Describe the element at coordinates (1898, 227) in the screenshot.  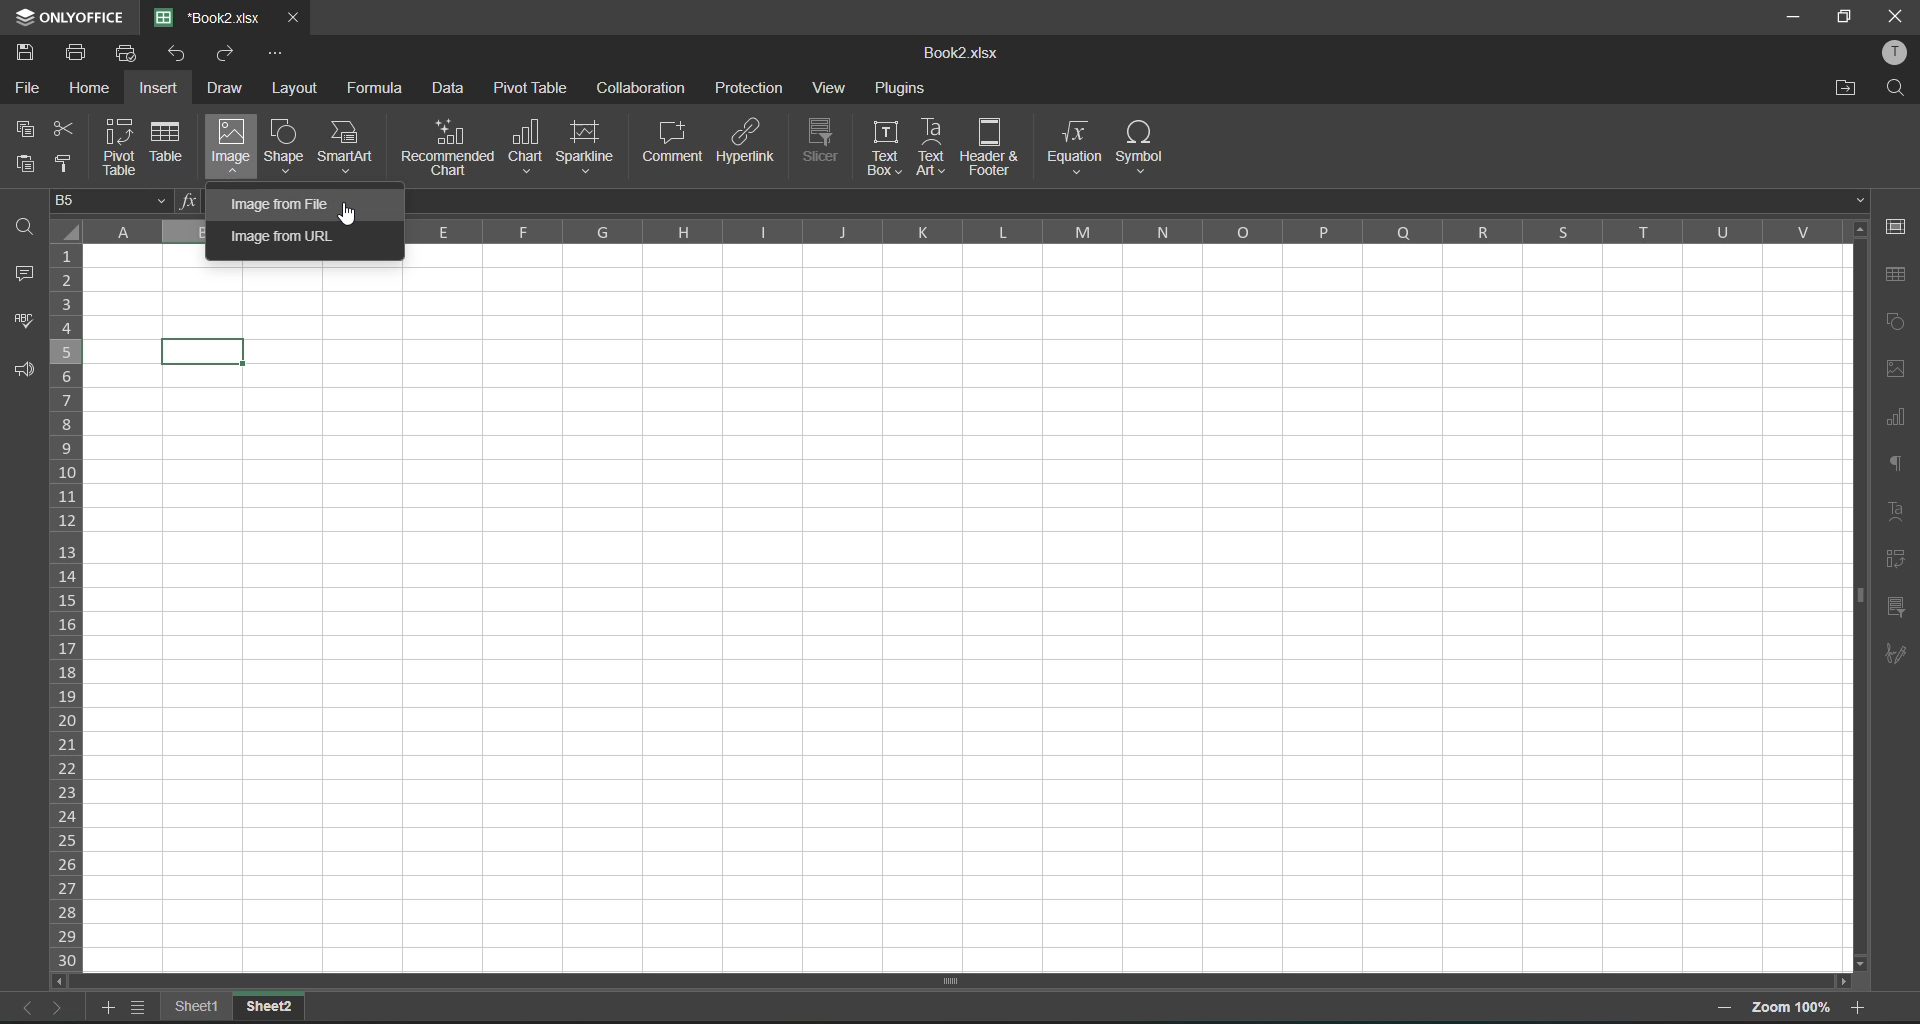
I see `cell settings` at that location.